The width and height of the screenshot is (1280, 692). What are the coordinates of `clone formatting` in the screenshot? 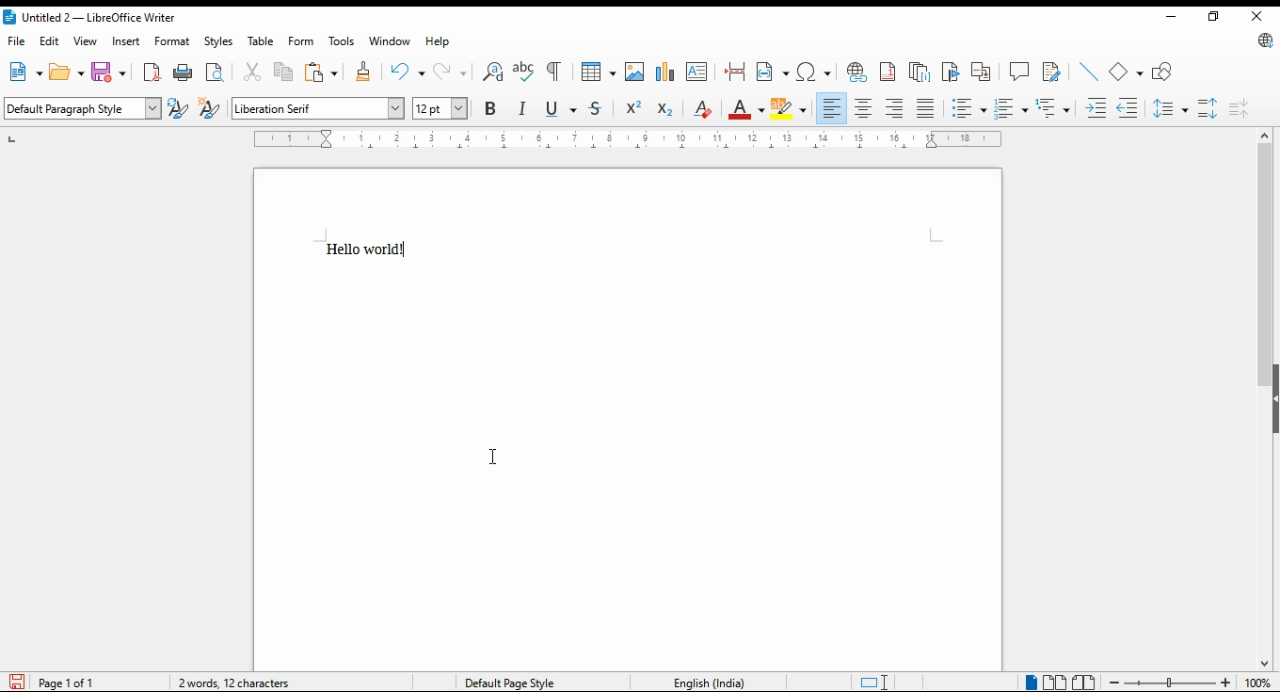 It's located at (361, 72).